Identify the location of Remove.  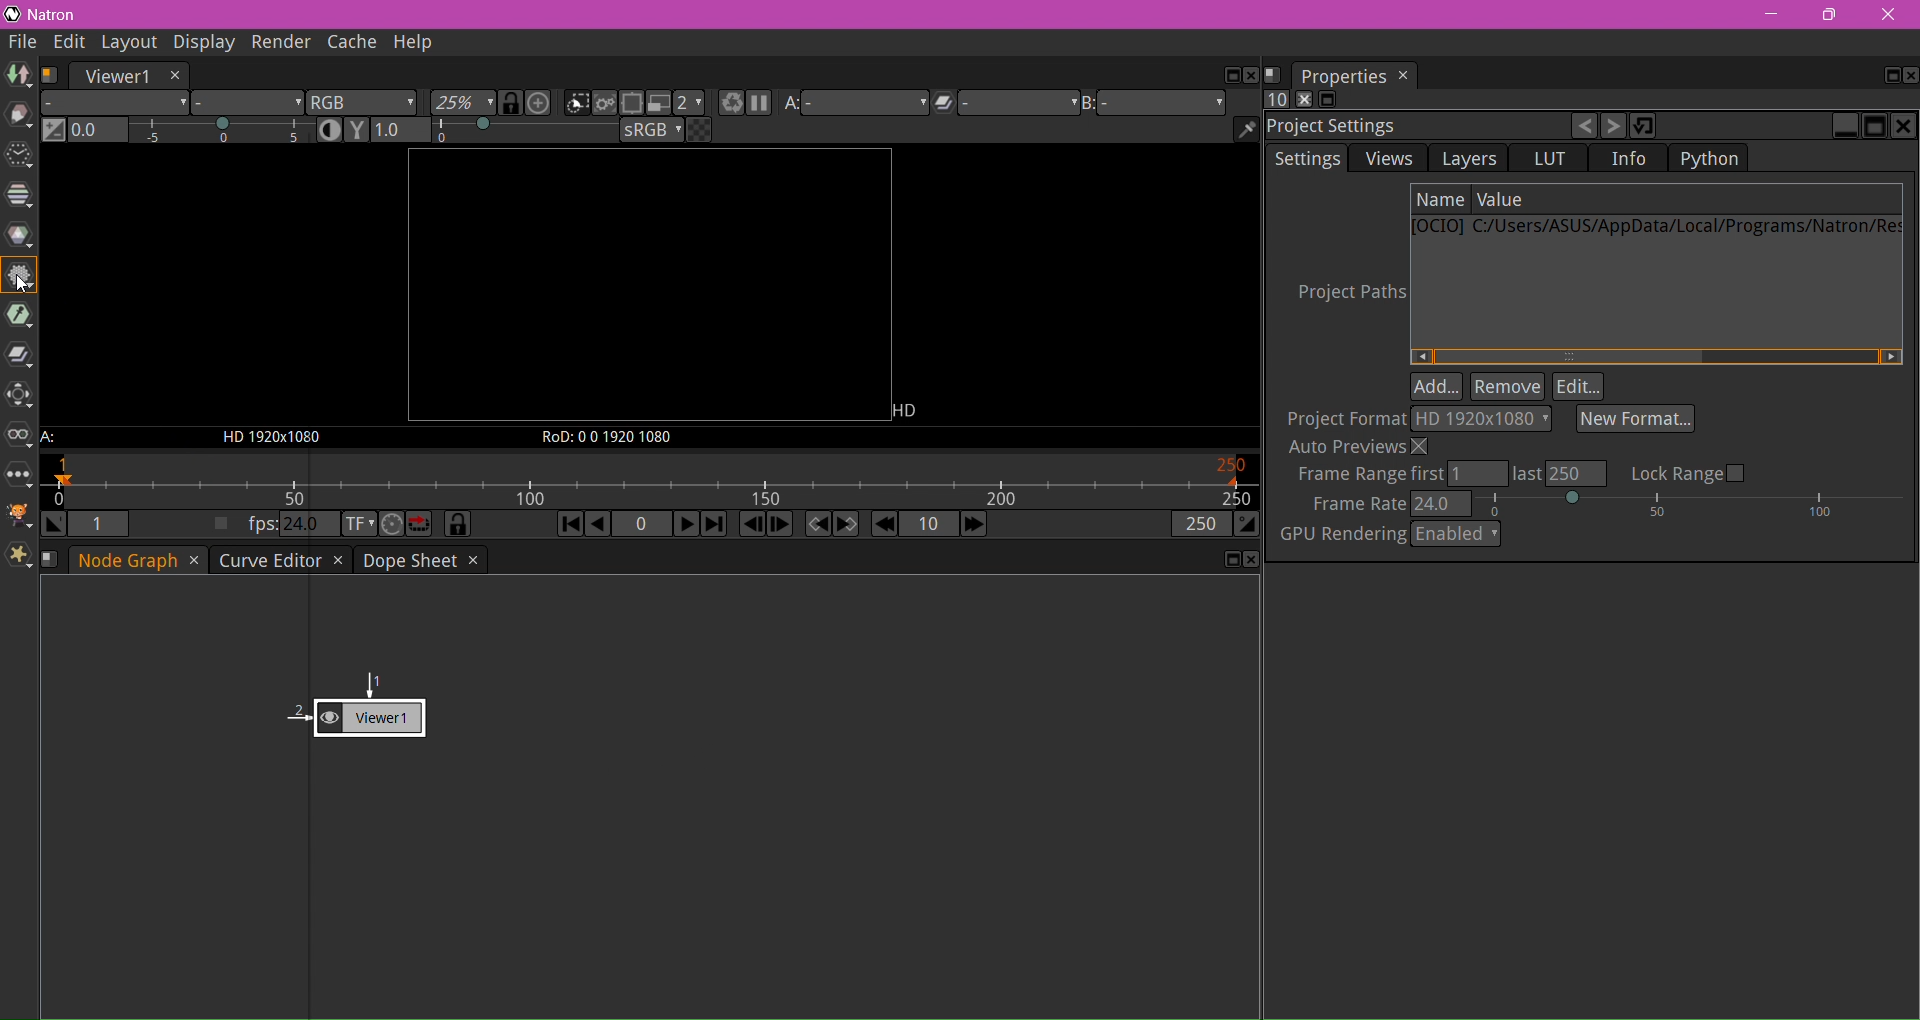
(1509, 388).